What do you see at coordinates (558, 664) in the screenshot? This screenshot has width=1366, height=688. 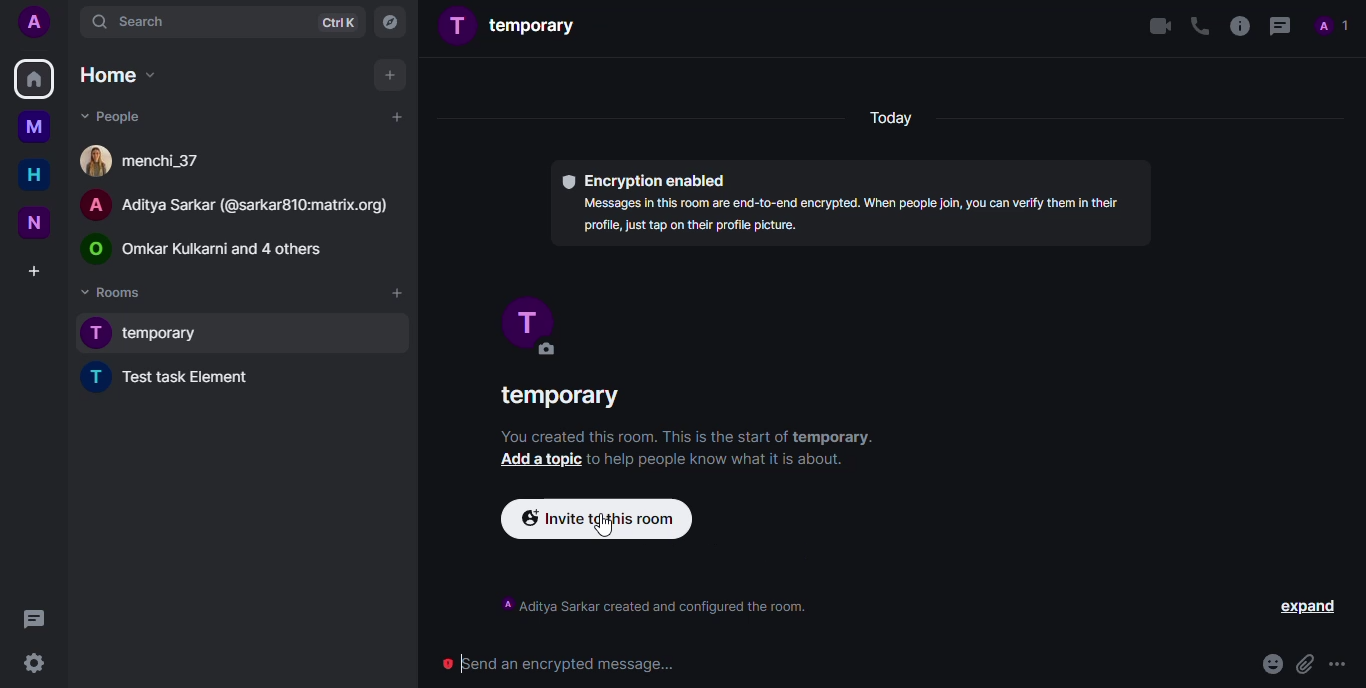 I see `send an encrypted message` at bounding box center [558, 664].